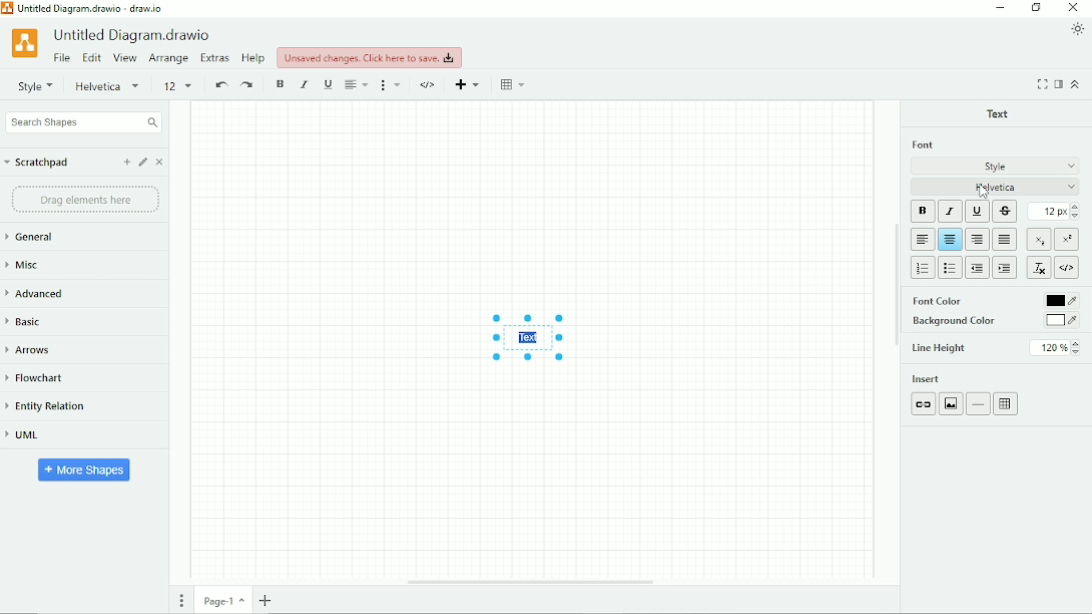 This screenshot has height=614, width=1092. What do you see at coordinates (127, 162) in the screenshot?
I see `Add` at bounding box center [127, 162].